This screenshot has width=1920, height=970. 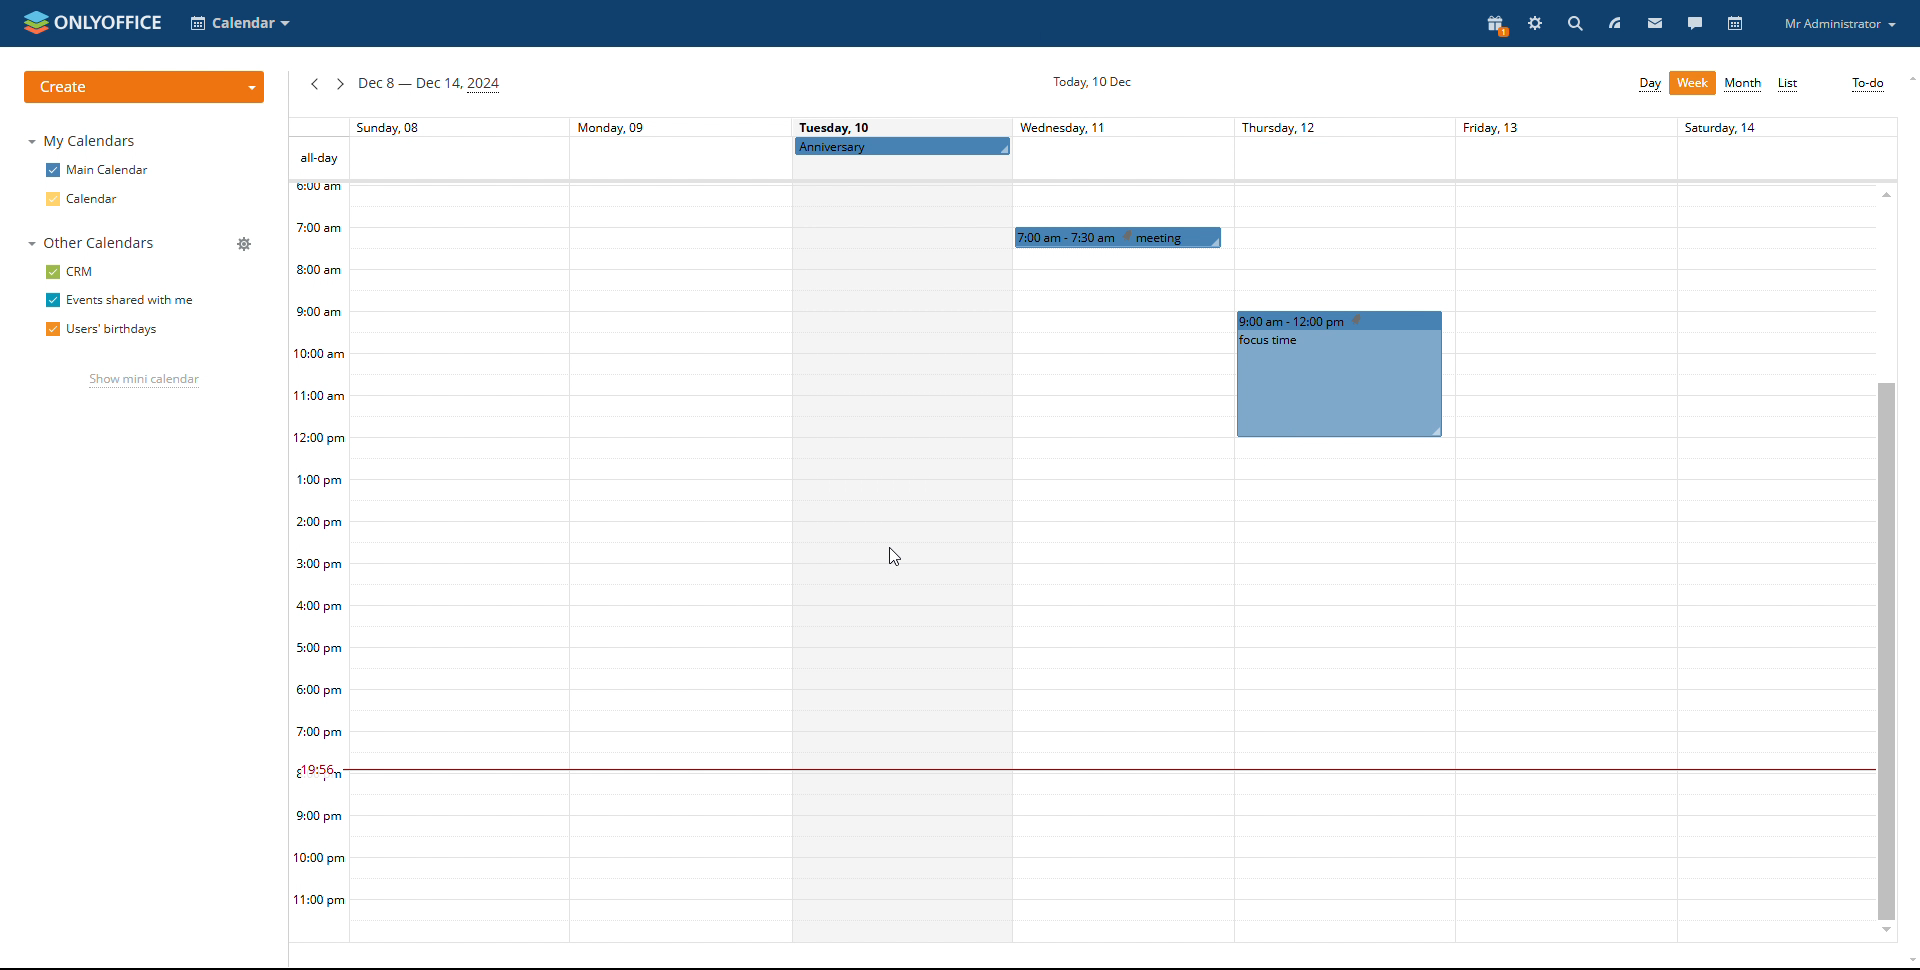 What do you see at coordinates (314, 85) in the screenshot?
I see `previous week` at bounding box center [314, 85].